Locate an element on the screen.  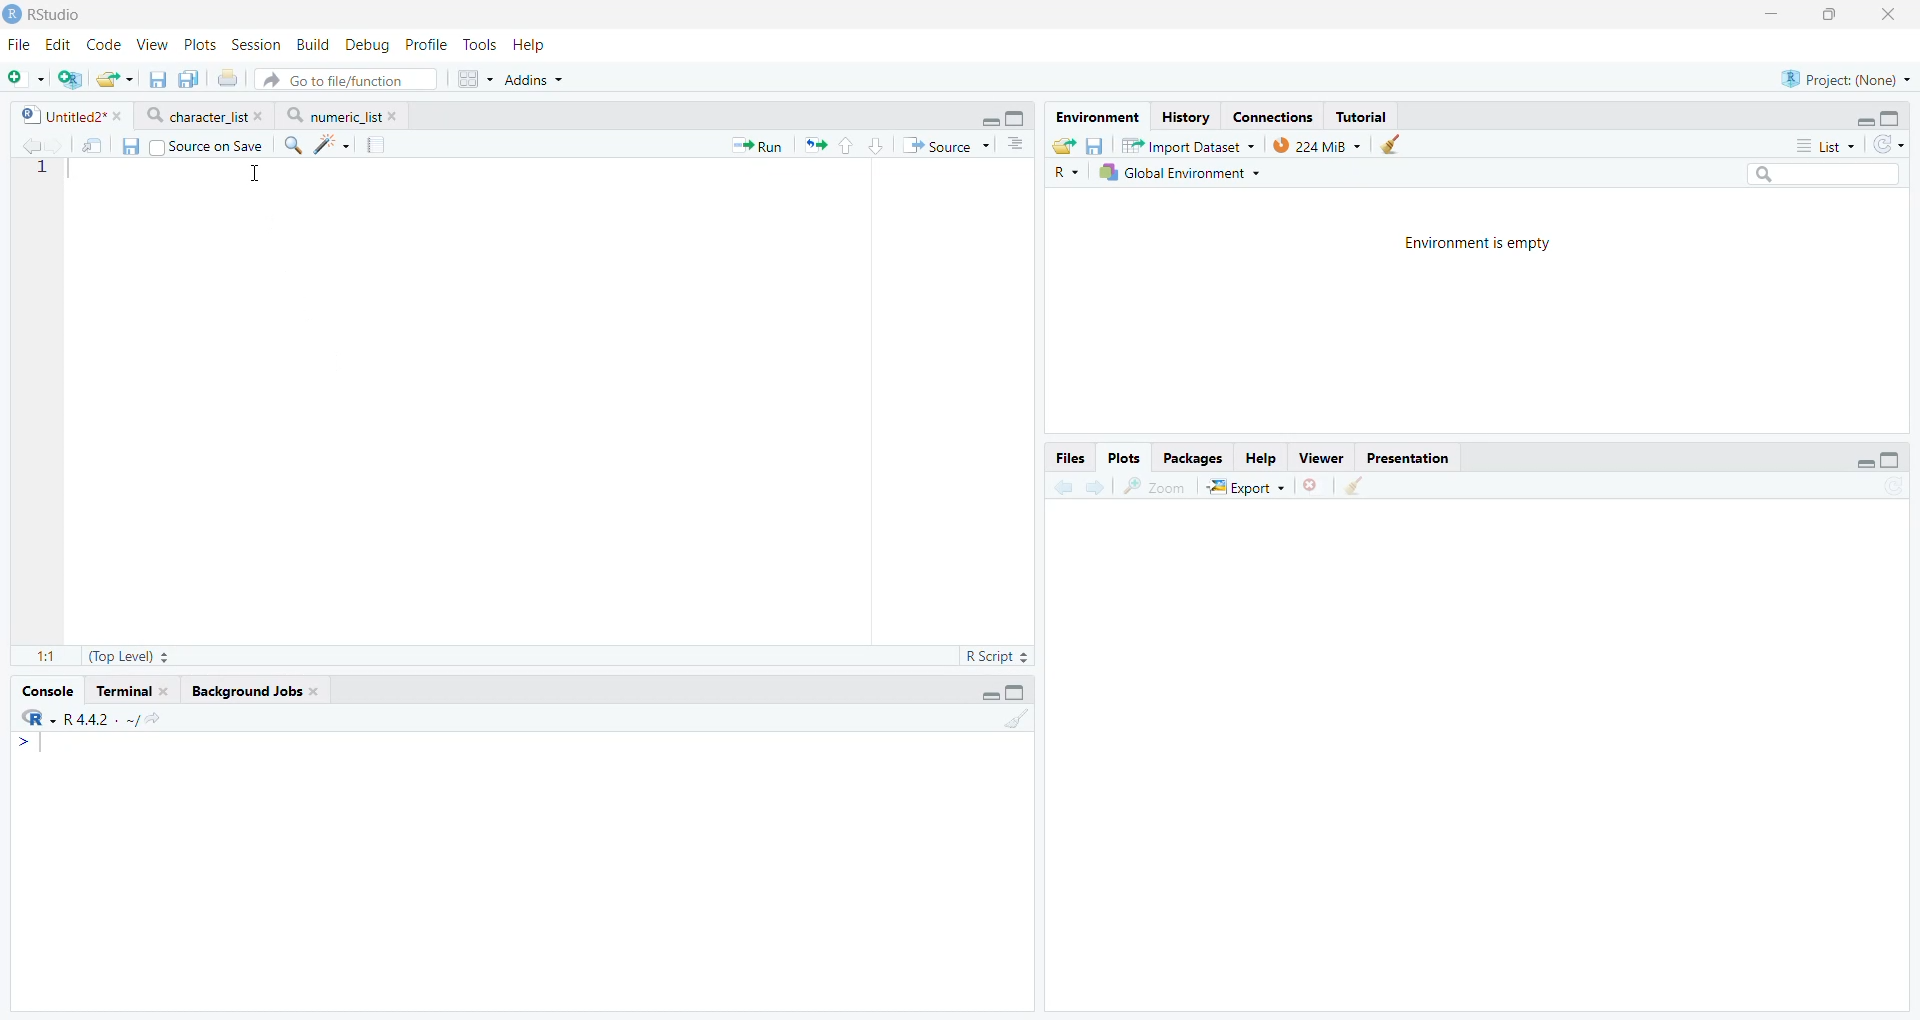
Open in new window is located at coordinates (94, 144).